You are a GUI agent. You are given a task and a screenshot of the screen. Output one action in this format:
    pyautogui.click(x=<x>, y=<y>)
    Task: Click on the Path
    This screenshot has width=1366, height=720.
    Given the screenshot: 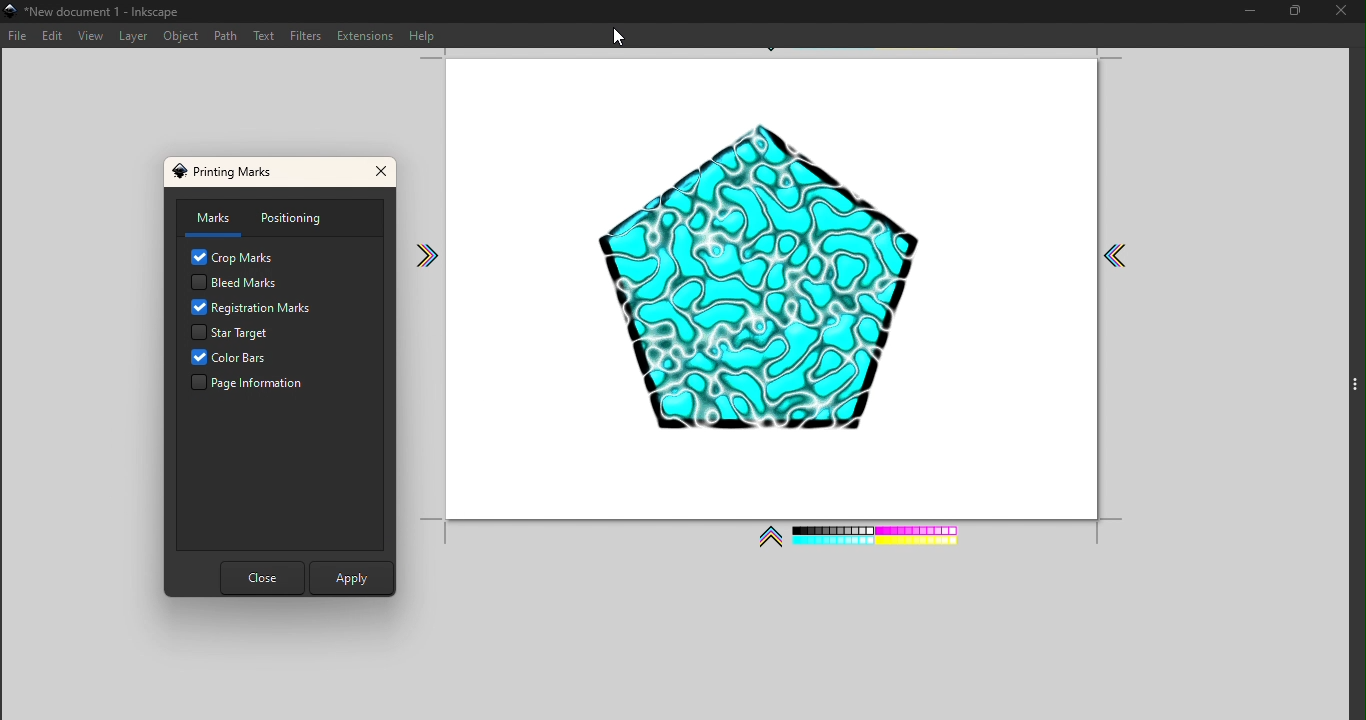 What is the action you would take?
    pyautogui.click(x=226, y=37)
    